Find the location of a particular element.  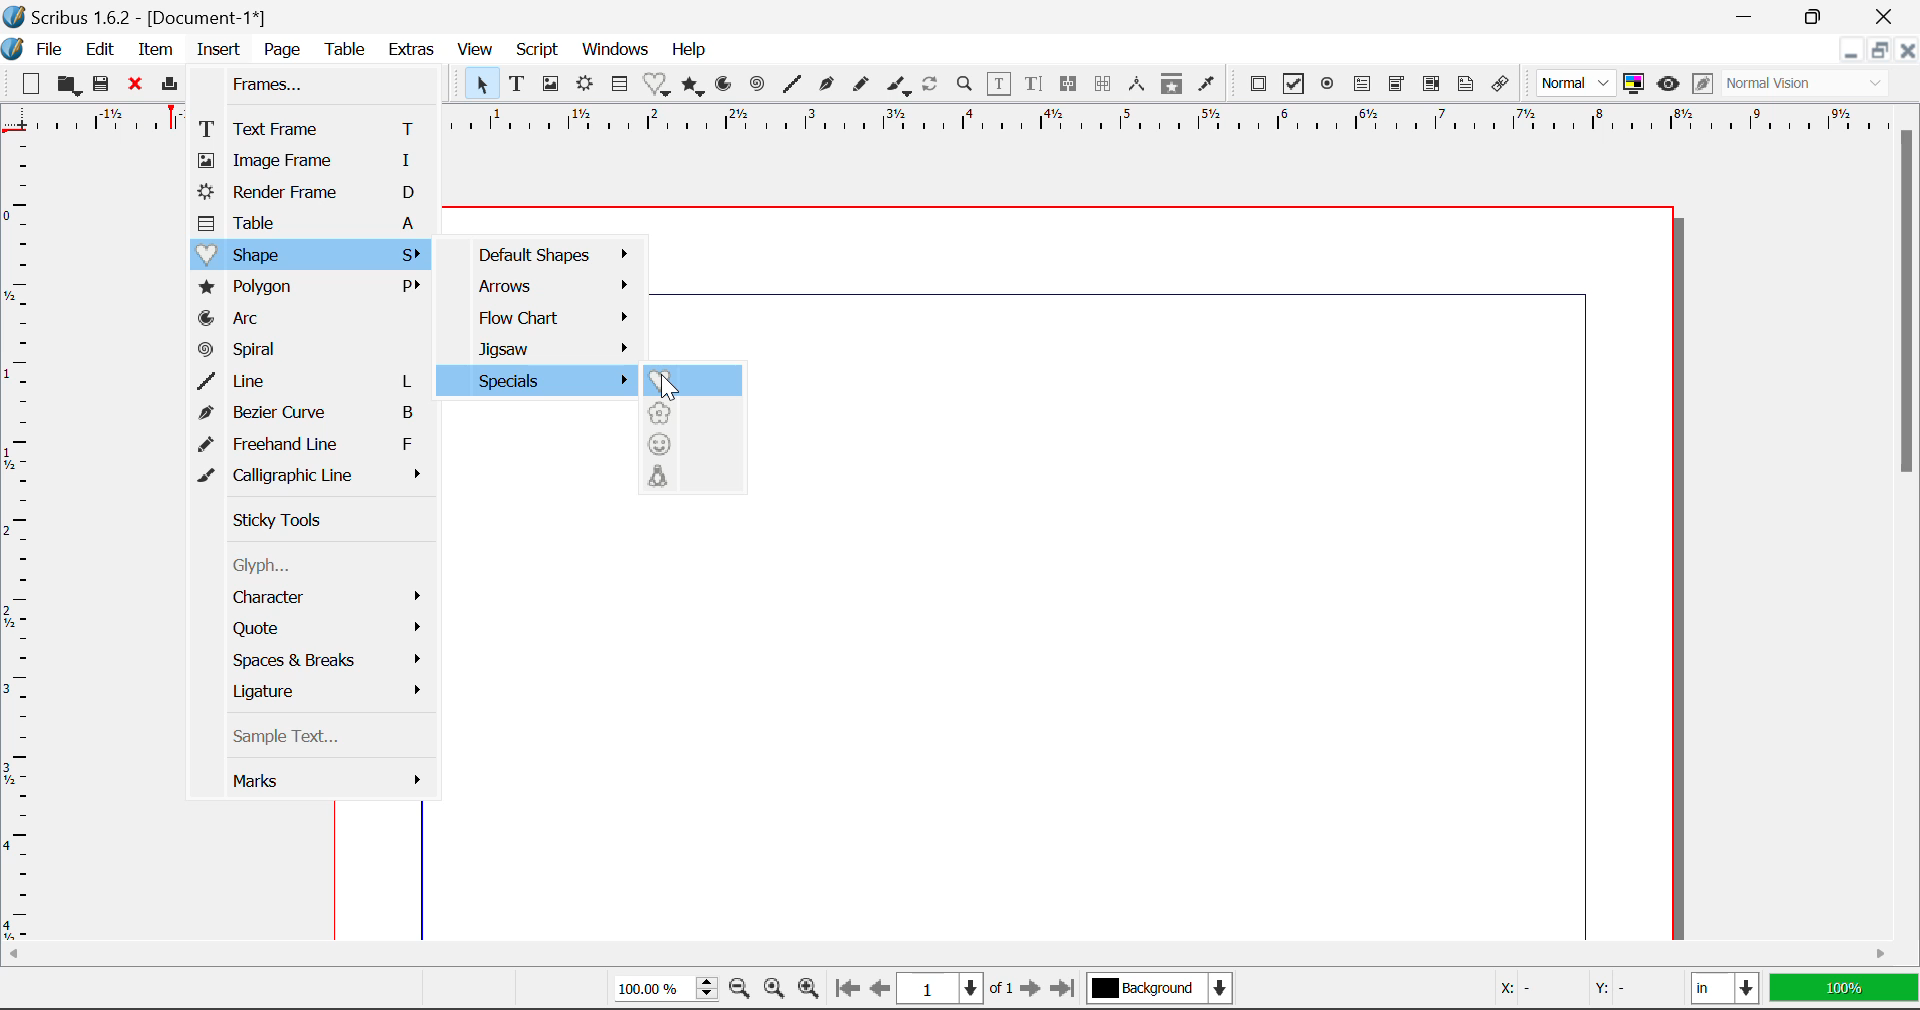

Select is located at coordinates (481, 84).